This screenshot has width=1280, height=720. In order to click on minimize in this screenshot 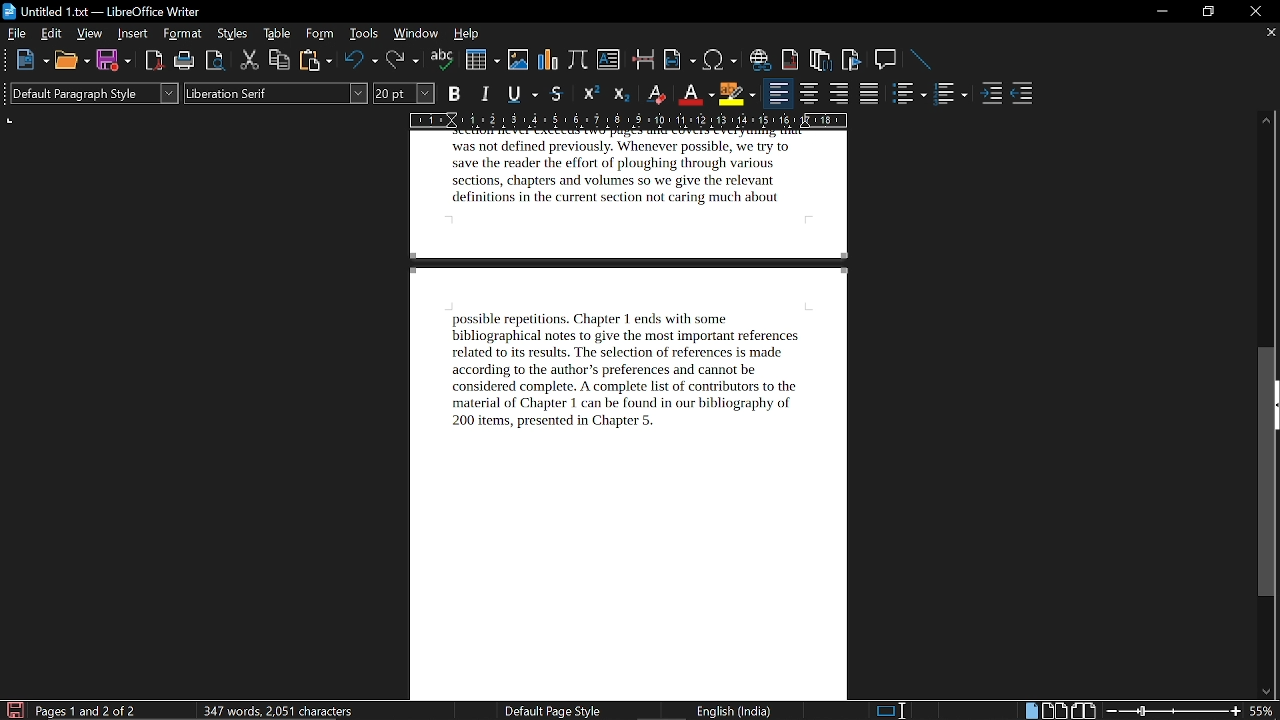, I will do `click(1162, 12)`.